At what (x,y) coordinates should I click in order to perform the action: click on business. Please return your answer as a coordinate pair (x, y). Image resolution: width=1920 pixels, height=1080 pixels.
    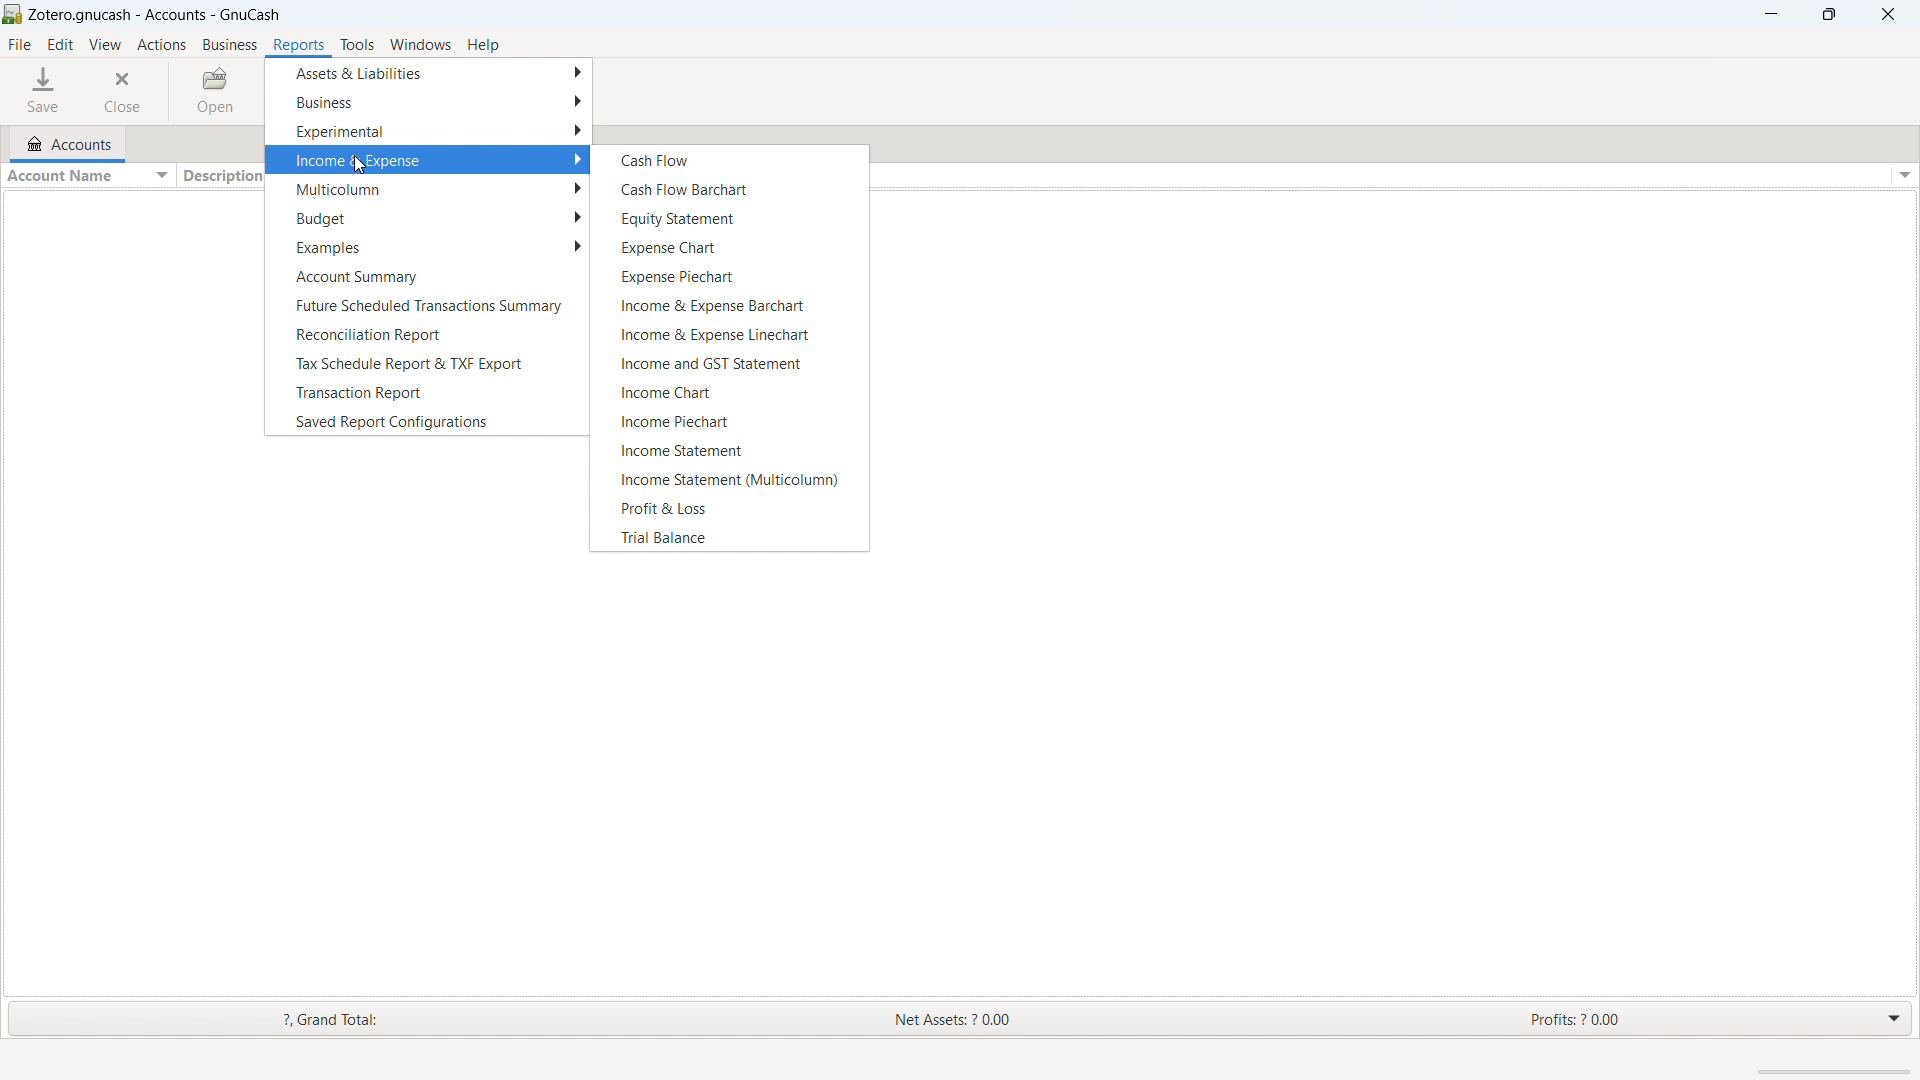
    Looking at the image, I should click on (428, 100).